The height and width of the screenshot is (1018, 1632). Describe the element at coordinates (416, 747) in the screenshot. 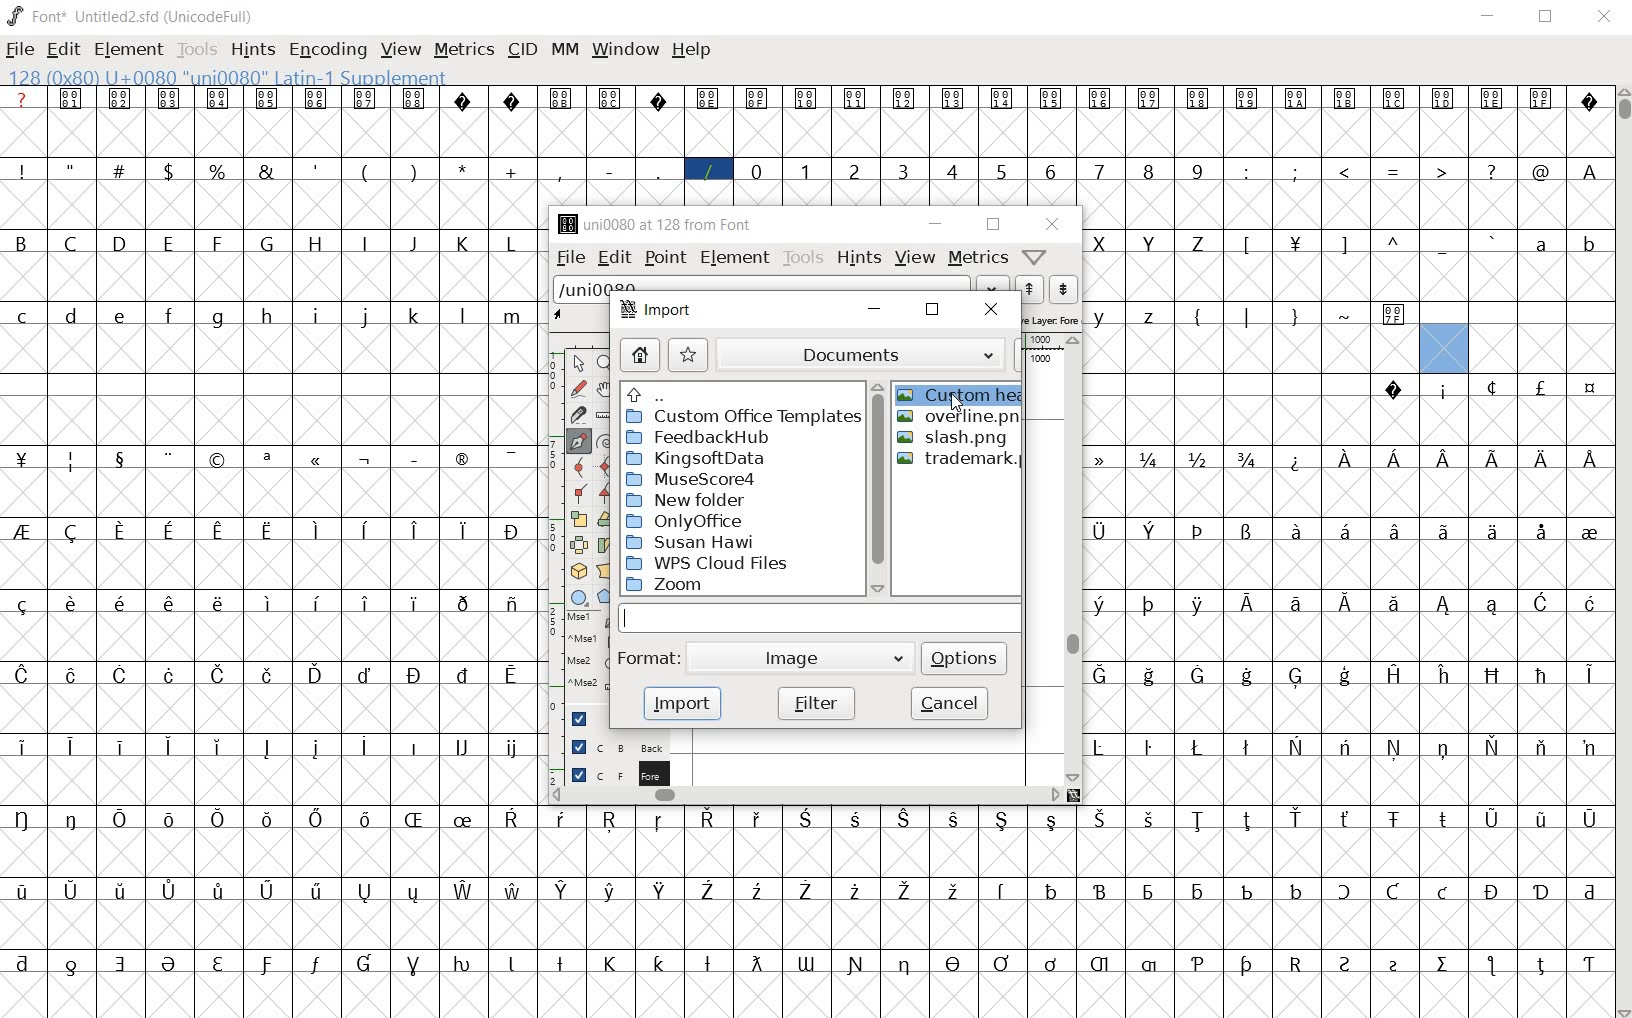

I see `glyph` at that location.